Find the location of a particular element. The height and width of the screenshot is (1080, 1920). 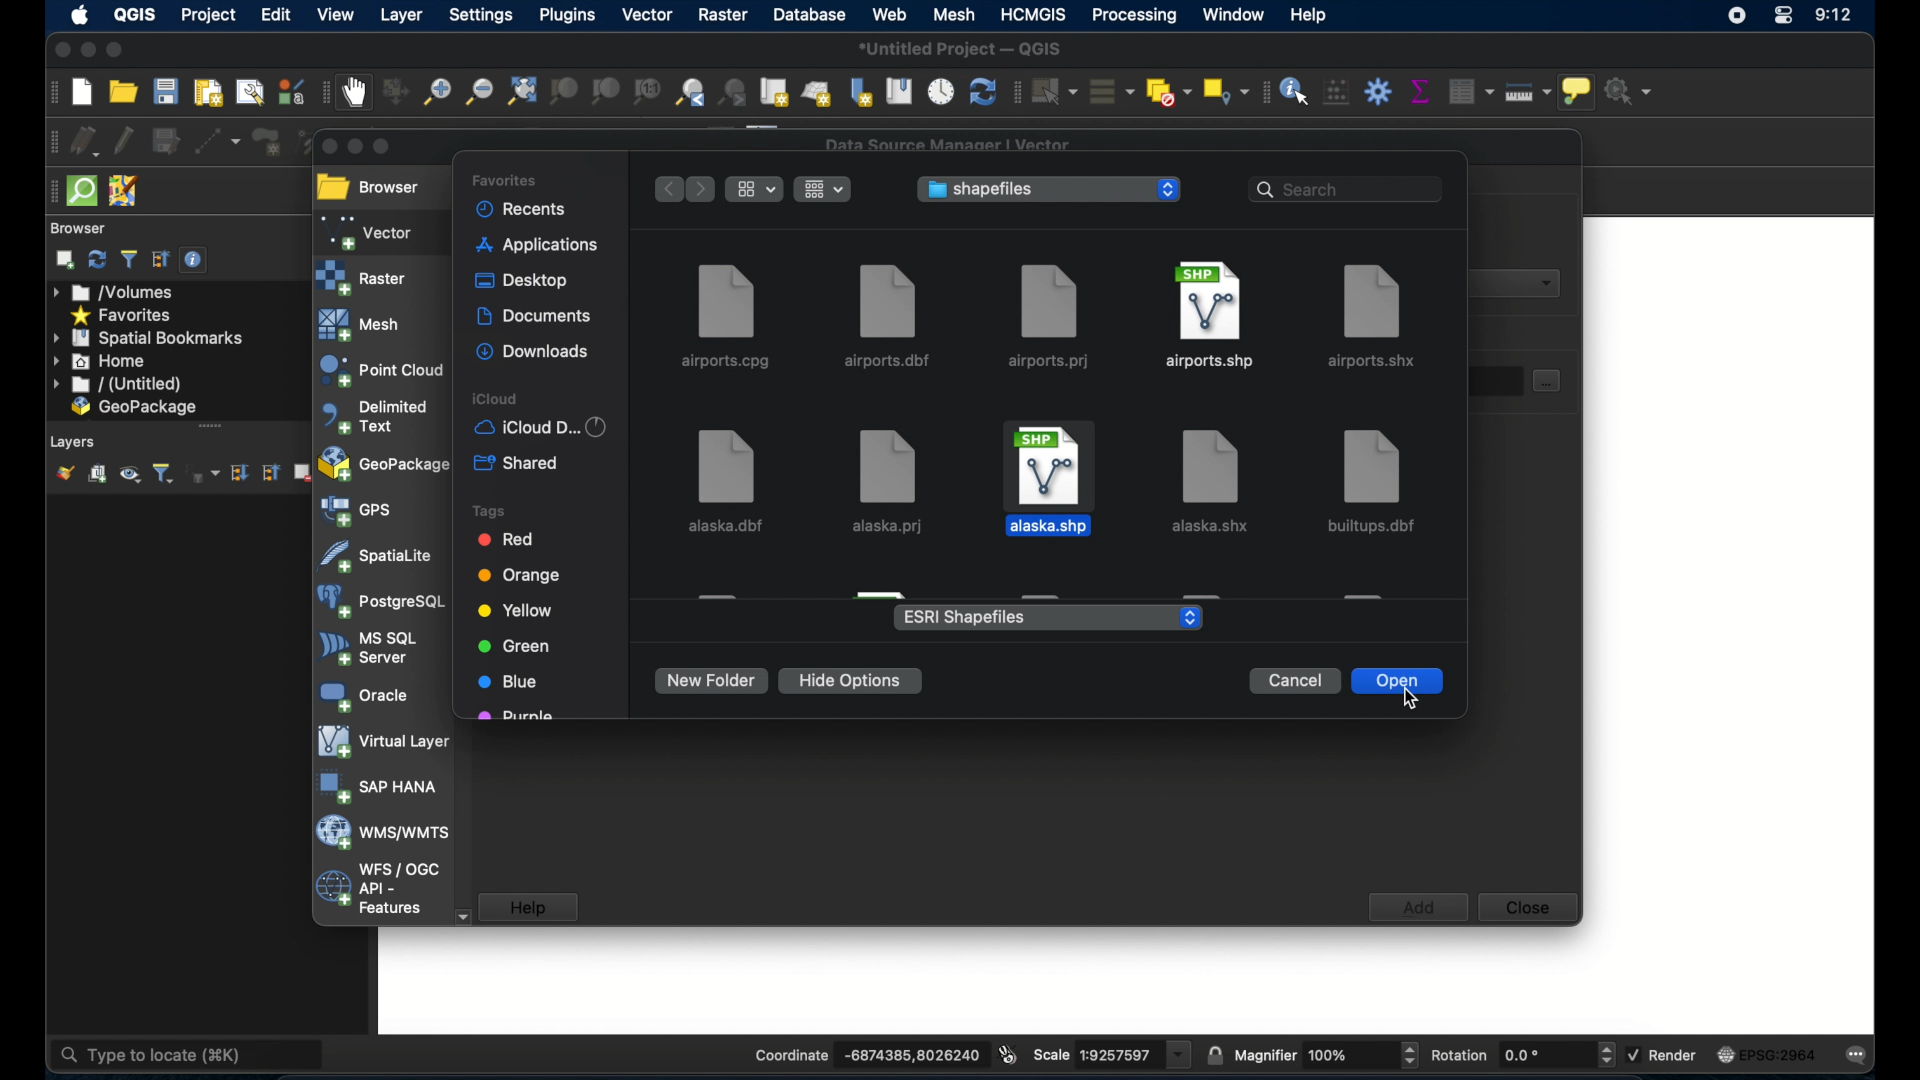

current crs is located at coordinates (1766, 1056).